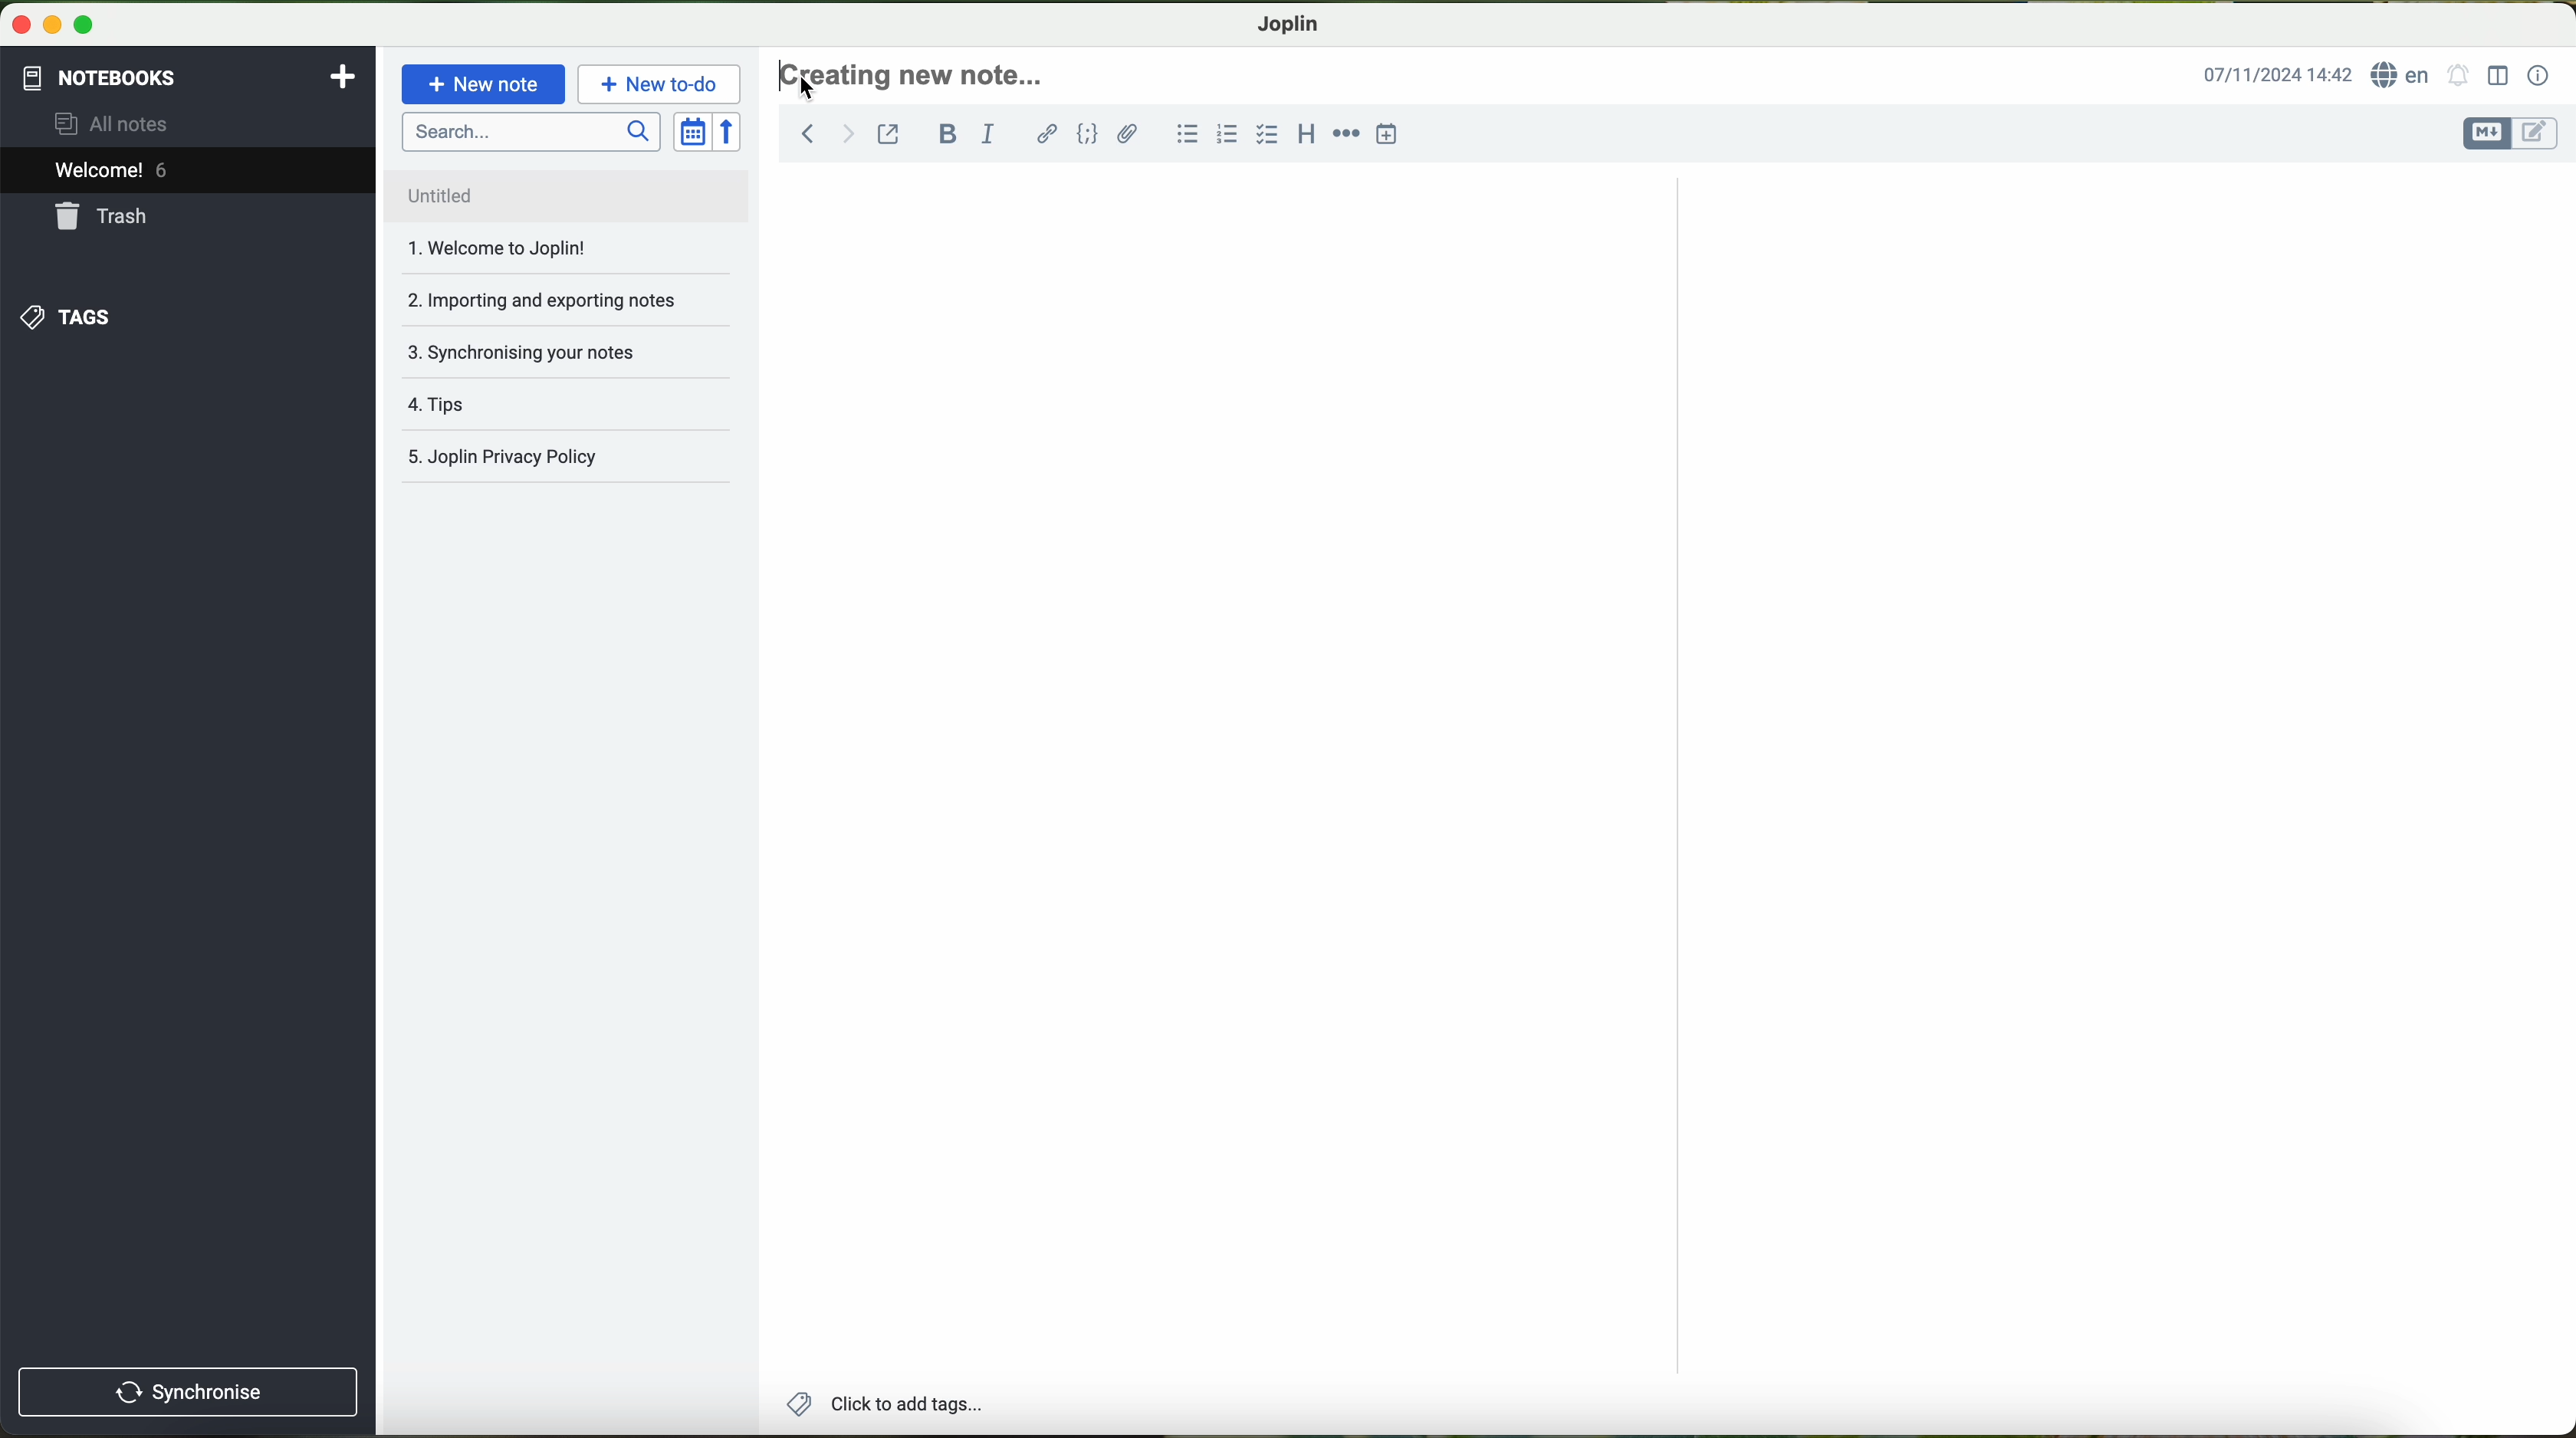 Image resolution: width=2576 pixels, height=1438 pixels. Describe the element at coordinates (993, 134) in the screenshot. I see `italic` at that location.